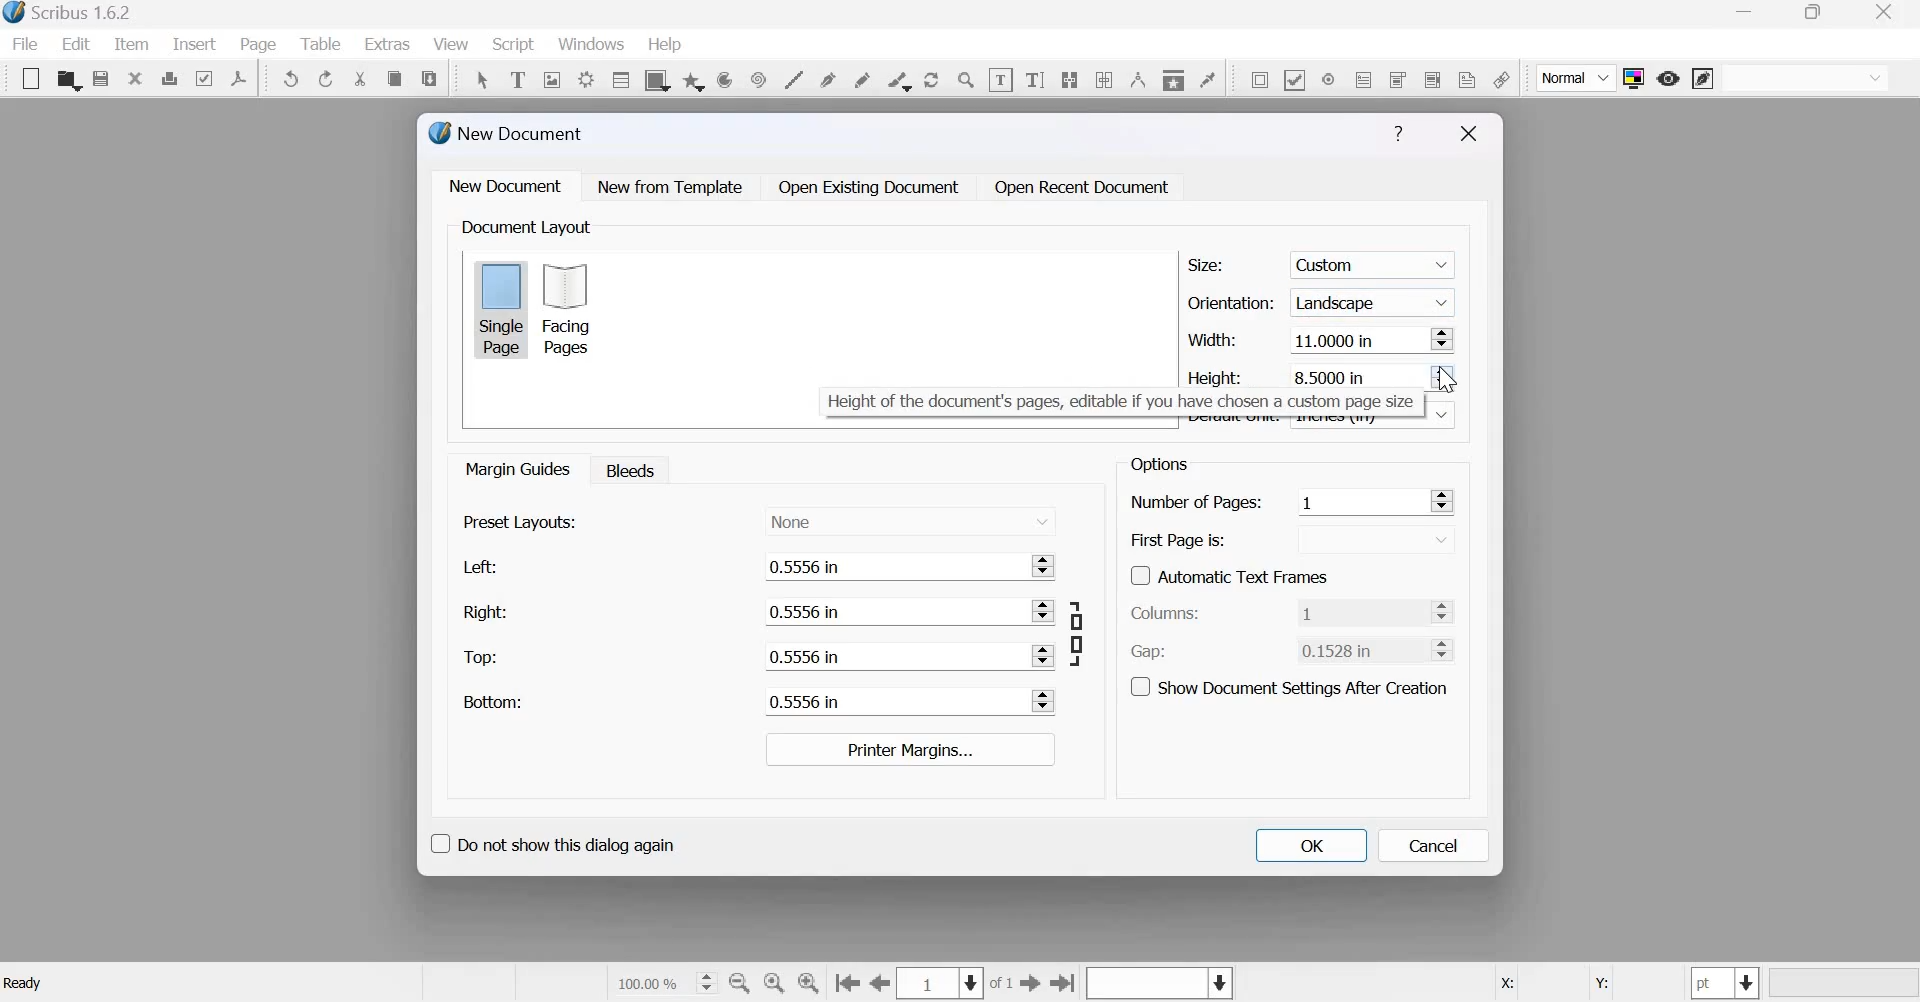 Image resolution: width=1920 pixels, height=1002 pixels. I want to click on windows, so click(591, 46).